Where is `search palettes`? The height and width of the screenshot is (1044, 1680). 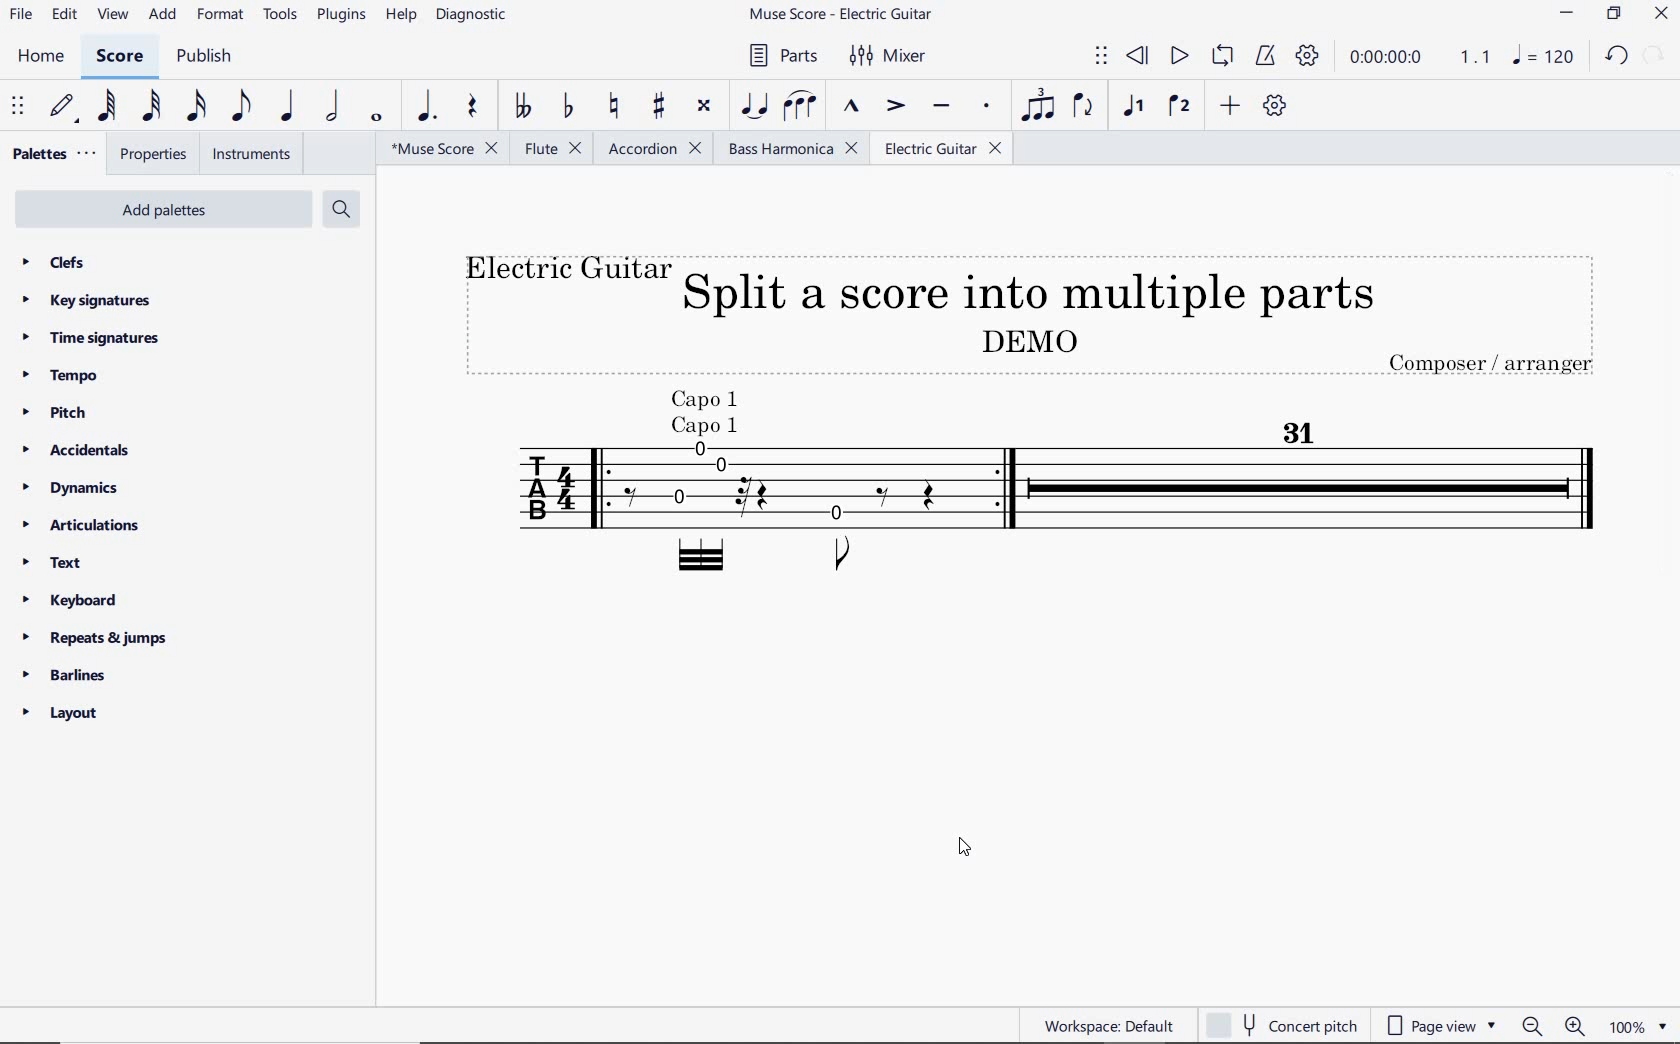
search palettes is located at coordinates (339, 210).